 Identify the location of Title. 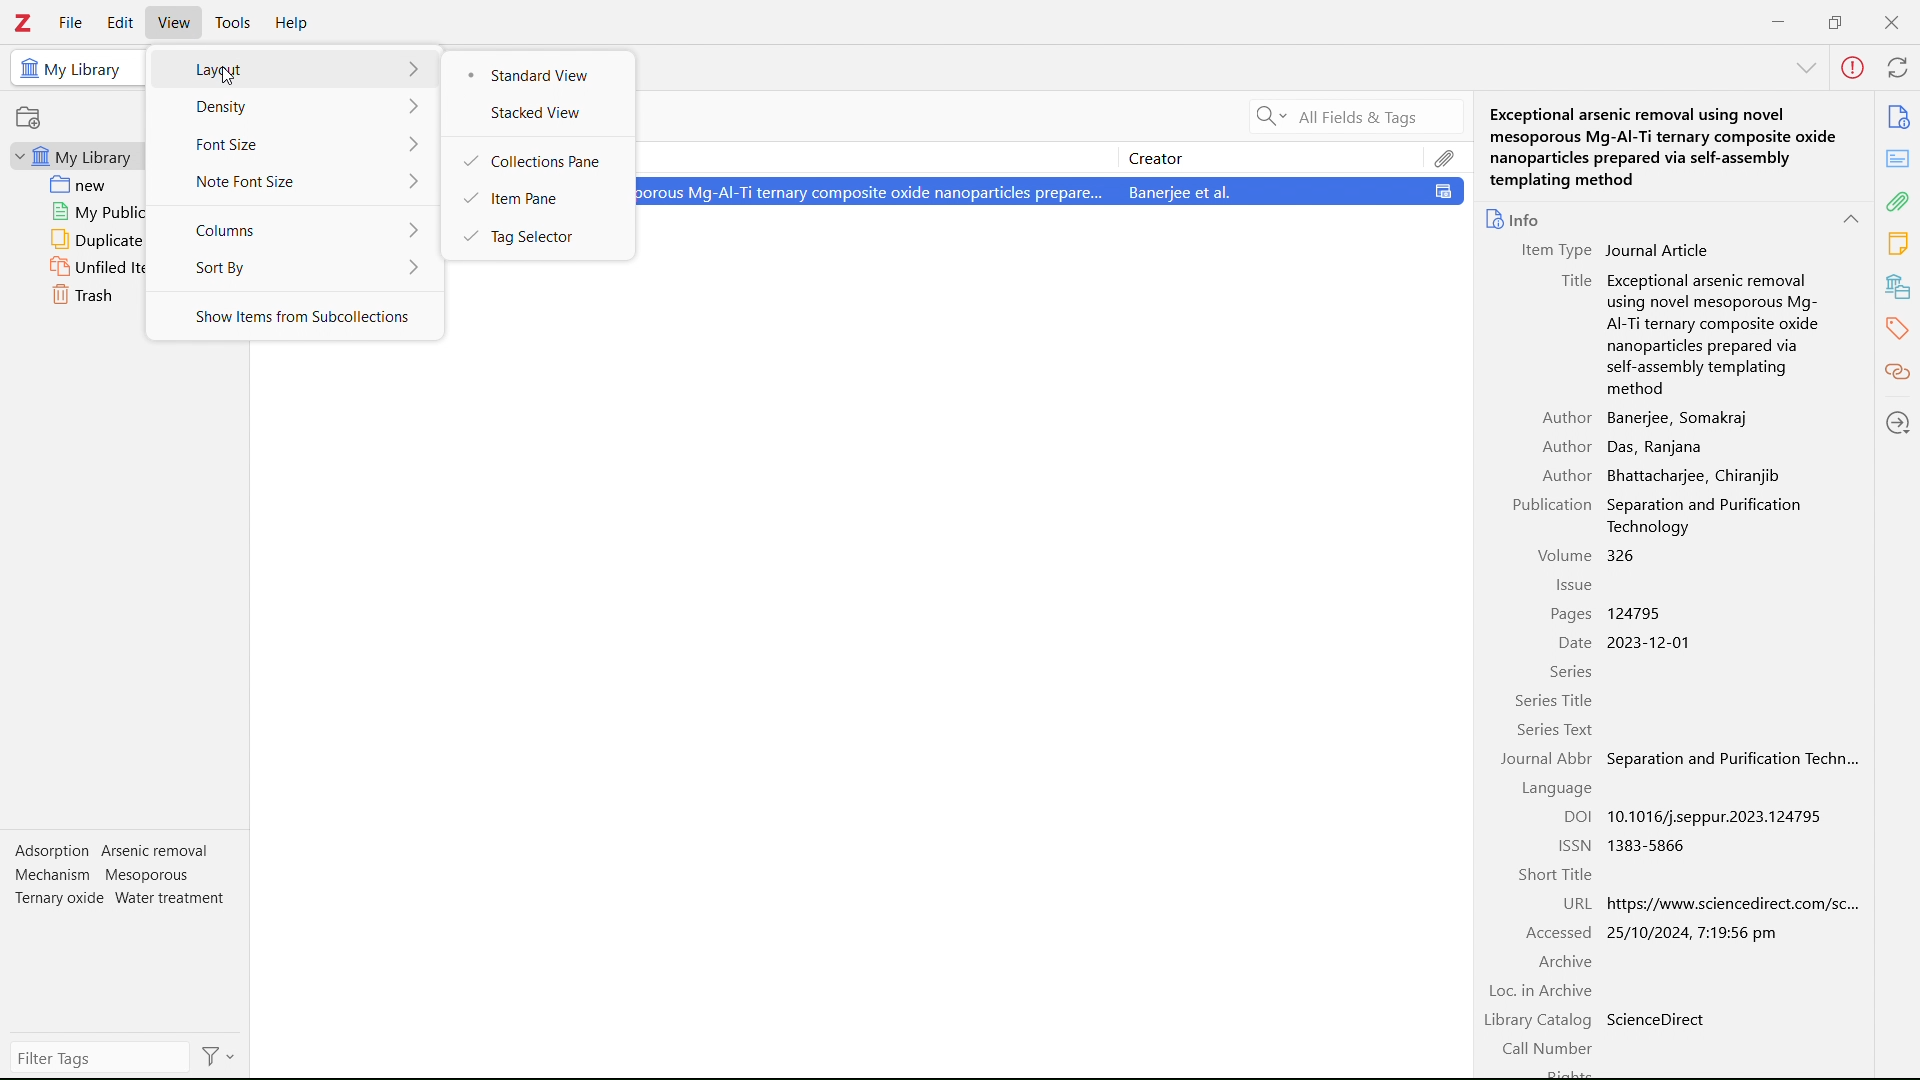
(1575, 282).